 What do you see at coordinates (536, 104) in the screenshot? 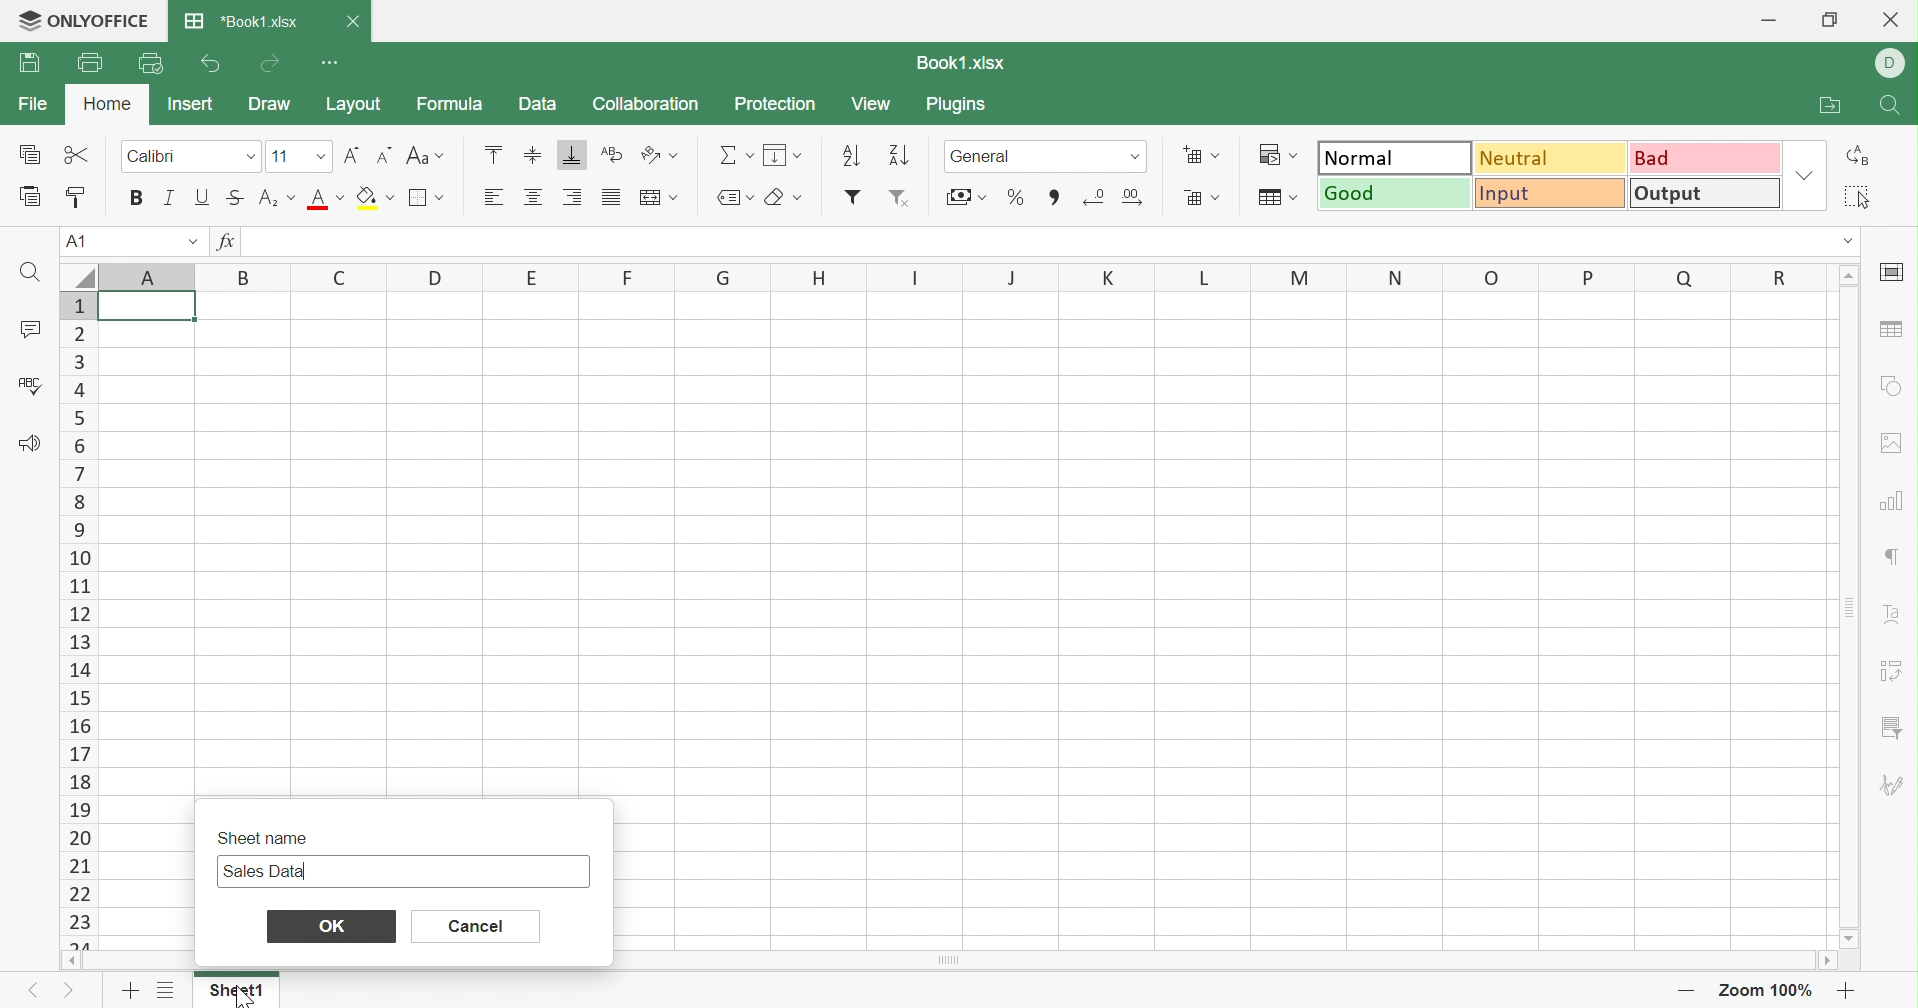
I see `Data` at bounding box center [536, 104].